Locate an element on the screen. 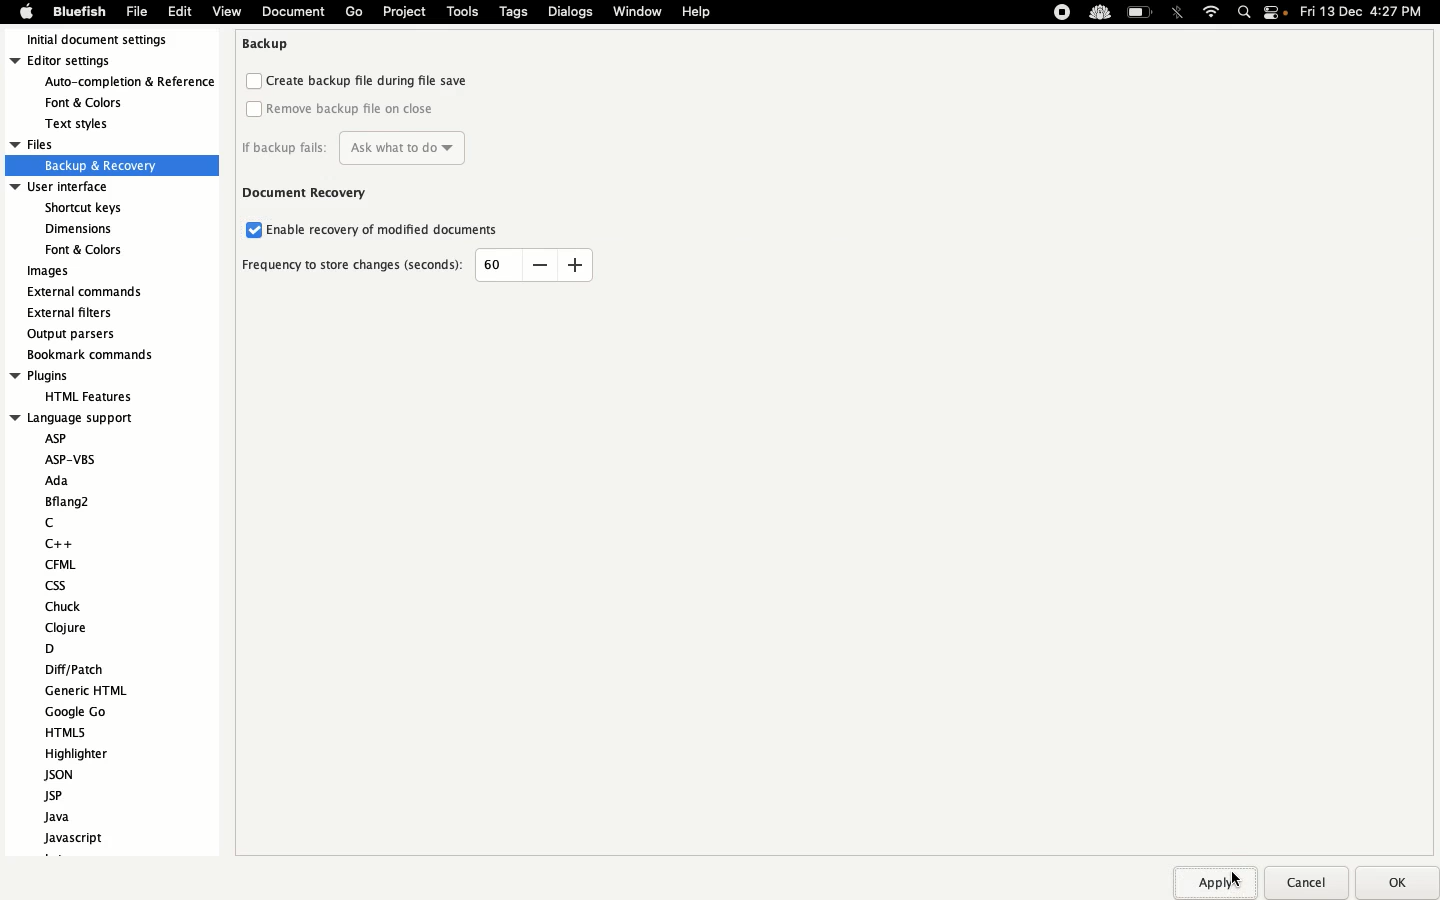 The width and height of the screenshot is (1440, 900). Frequency to story changes  is located at coordinates (356, 267).